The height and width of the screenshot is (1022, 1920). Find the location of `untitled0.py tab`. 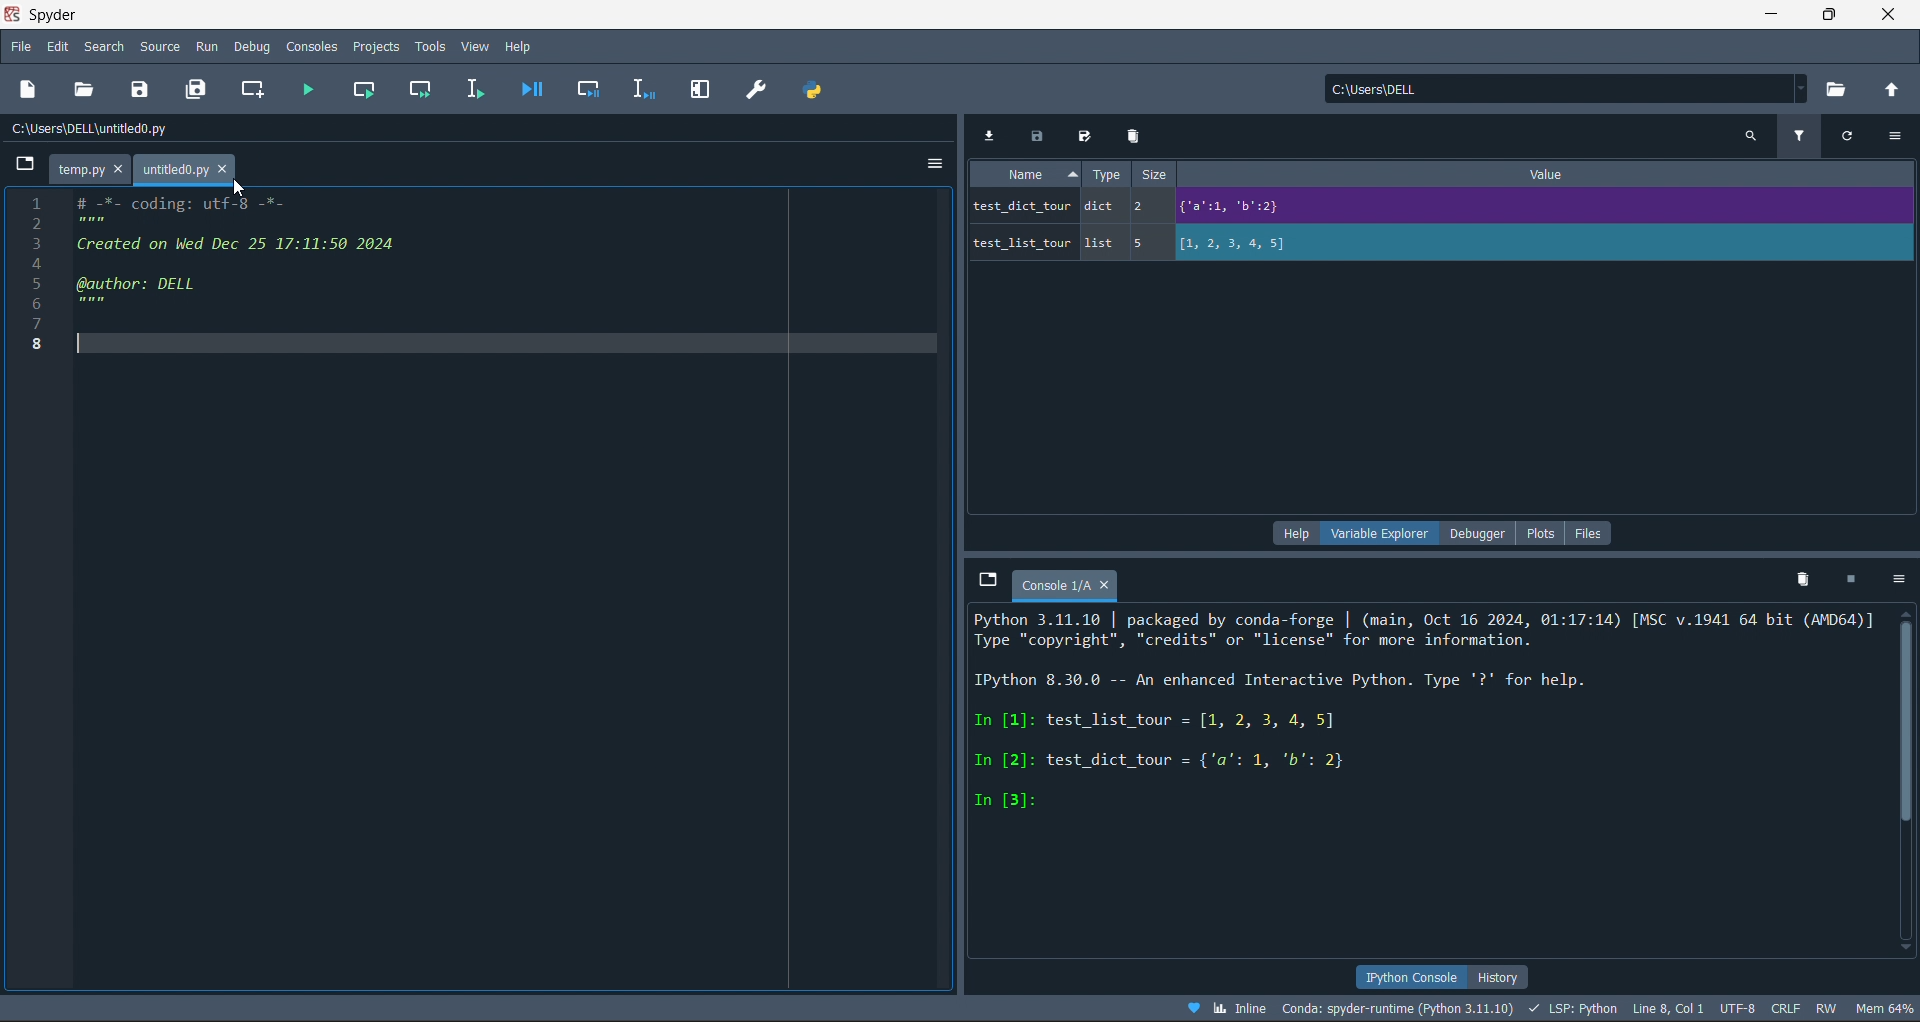

untitled0.py tab is located at coordinates (184, 168).